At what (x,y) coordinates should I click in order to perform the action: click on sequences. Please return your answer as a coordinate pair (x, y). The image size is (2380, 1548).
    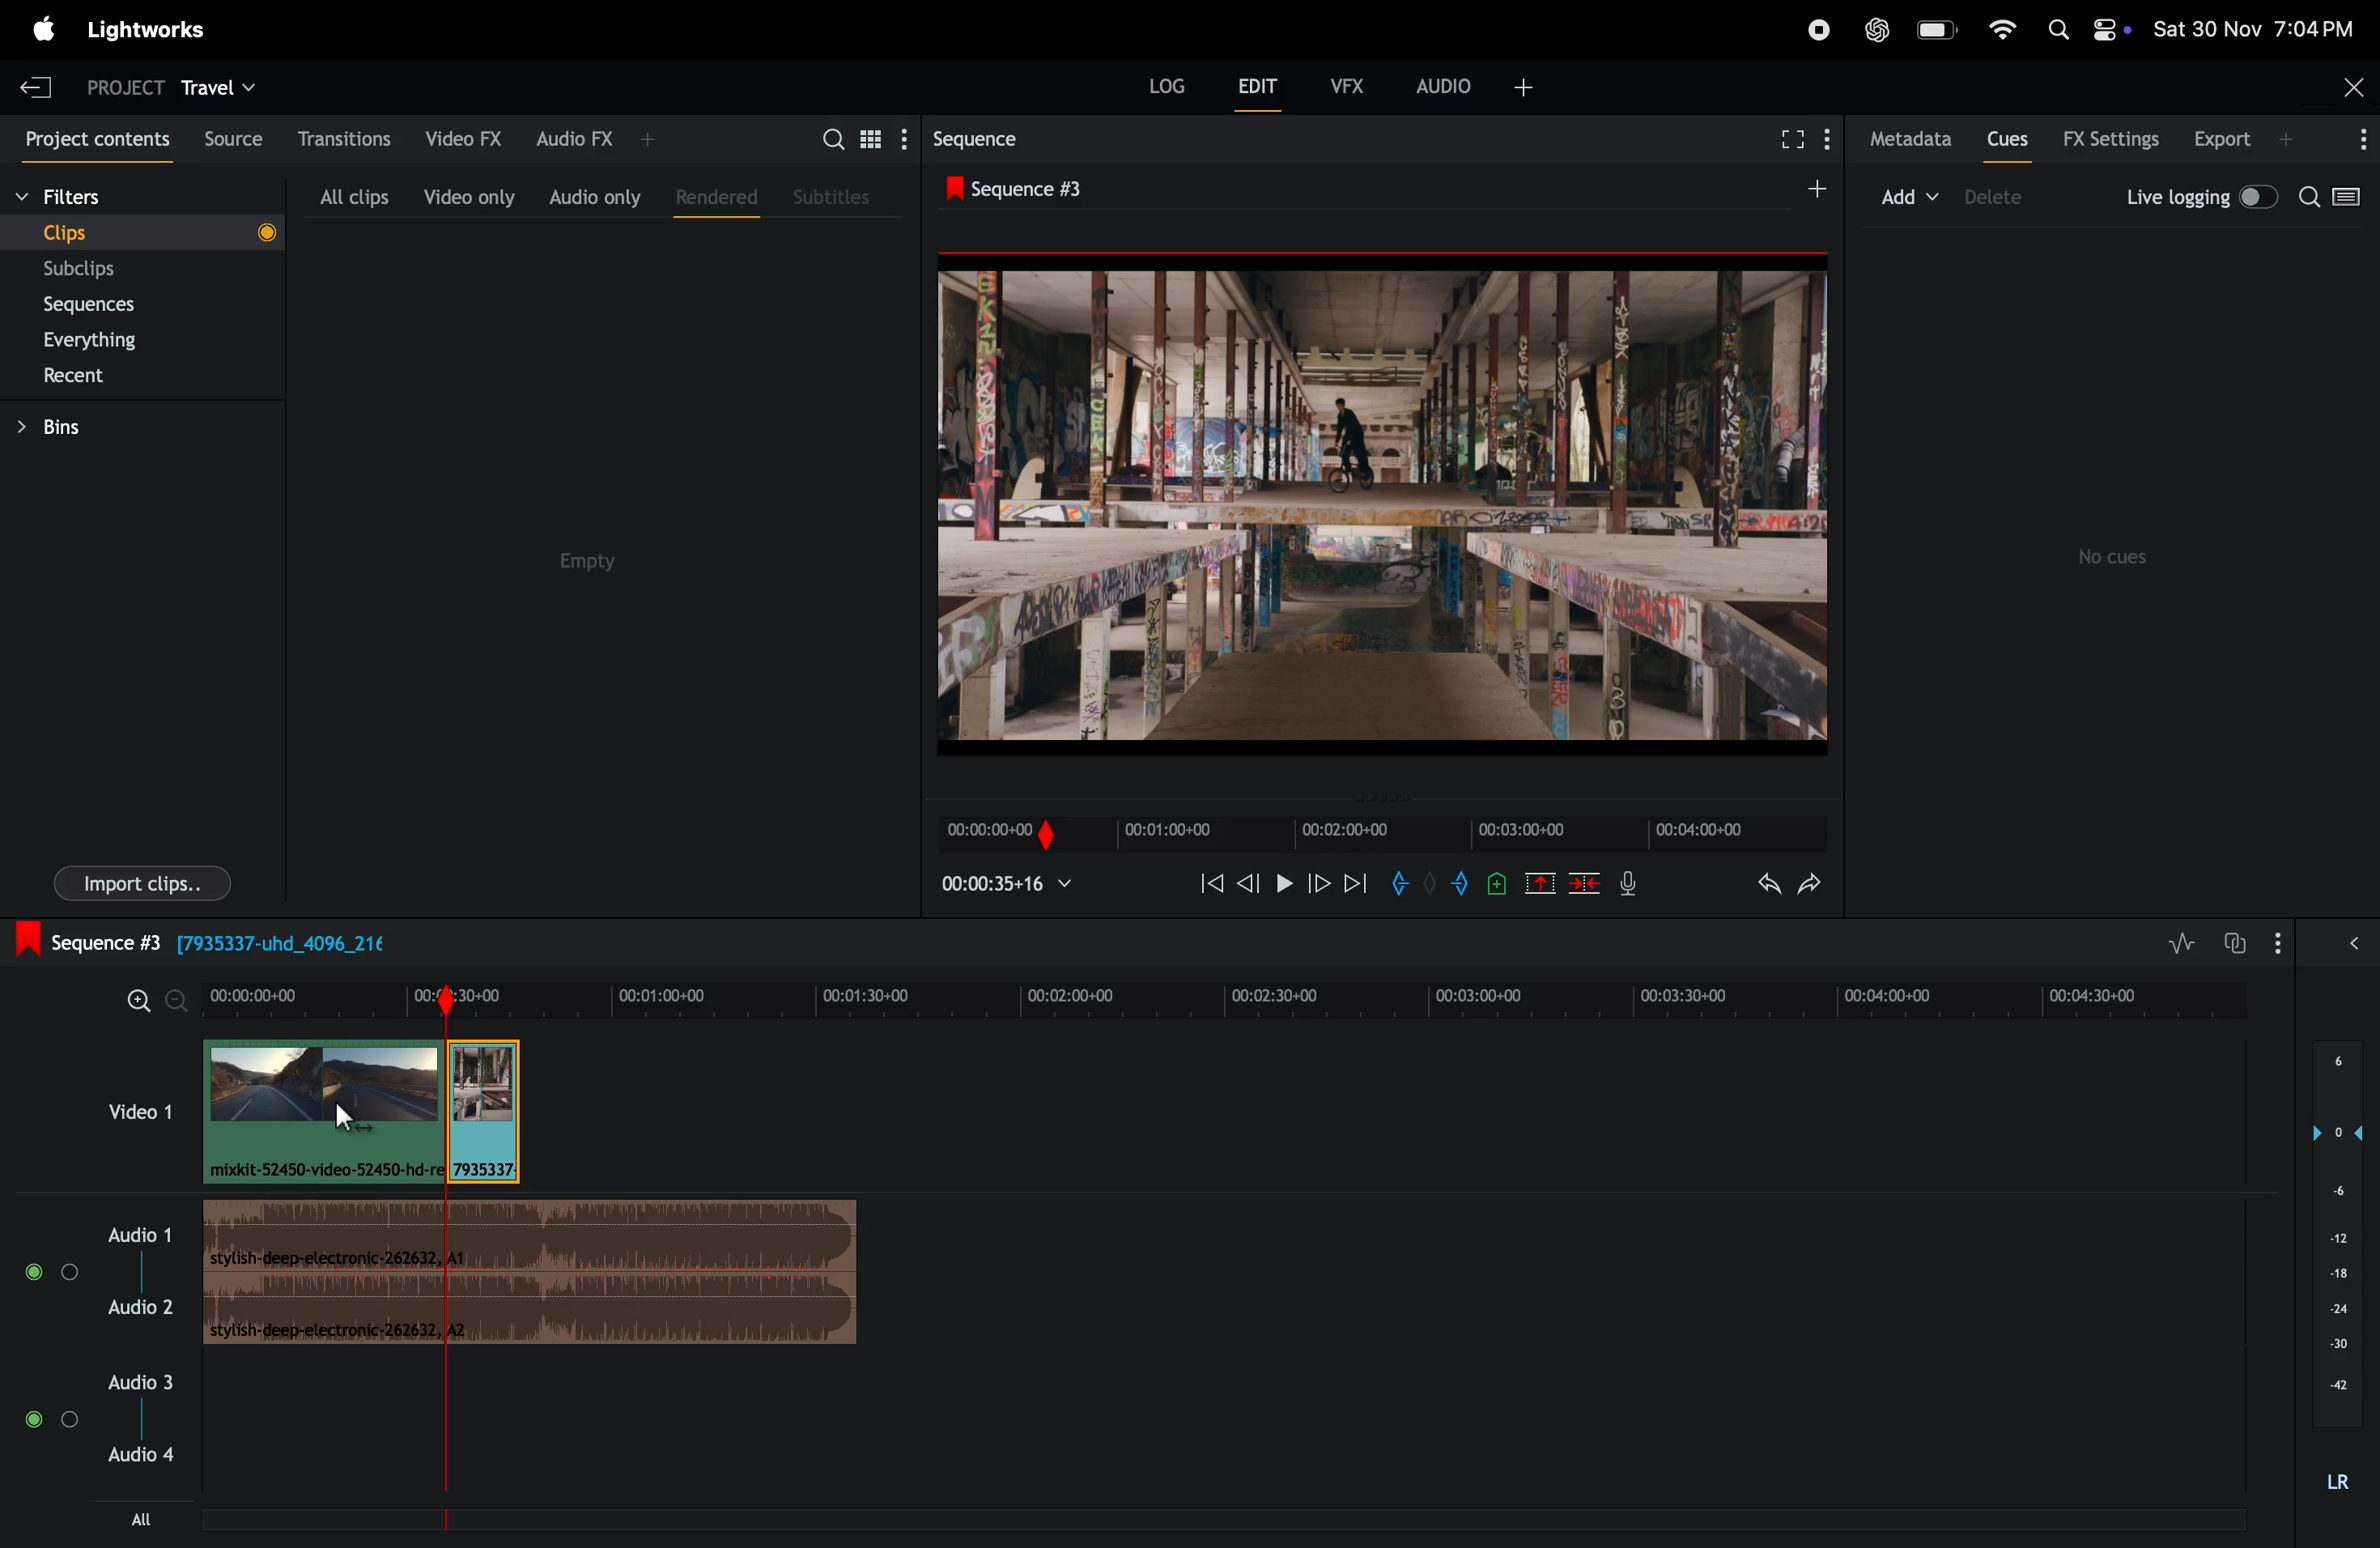
    Looking at the image, I should click on (109, 305).